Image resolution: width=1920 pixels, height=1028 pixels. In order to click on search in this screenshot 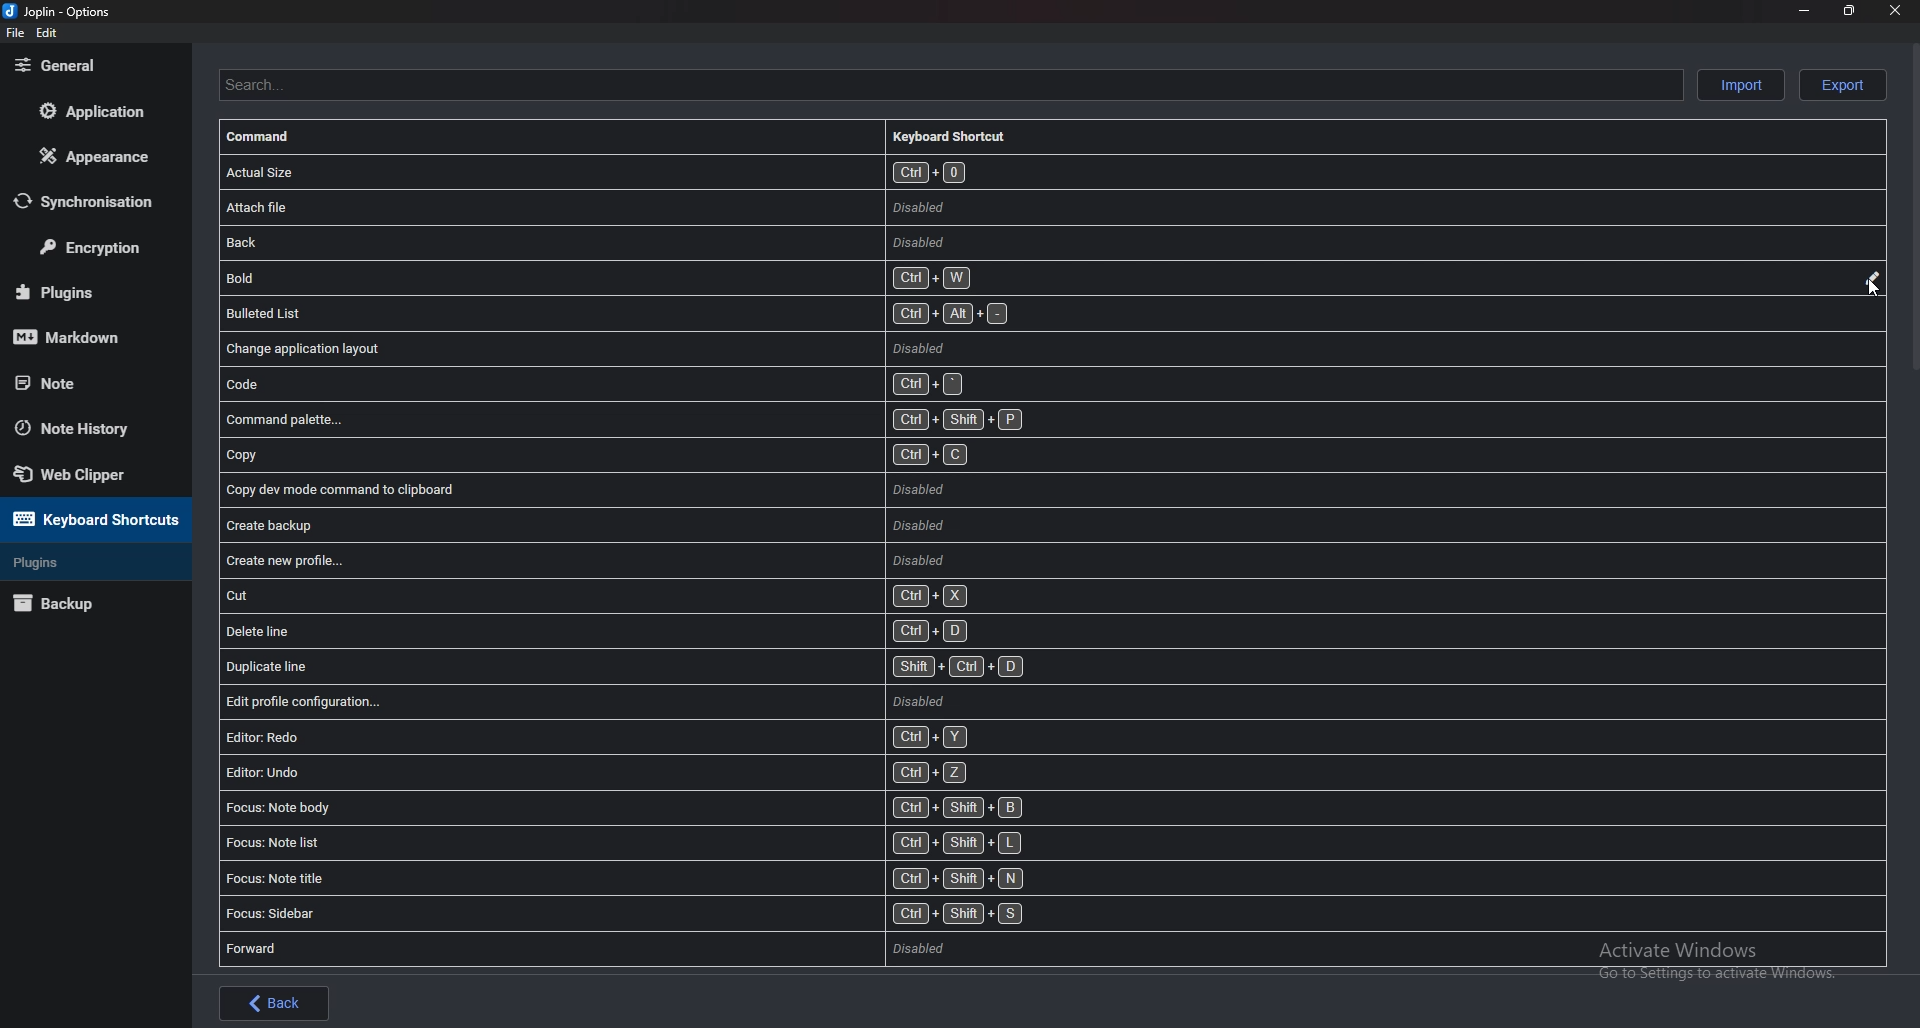, I will do `click(946, 83)`.